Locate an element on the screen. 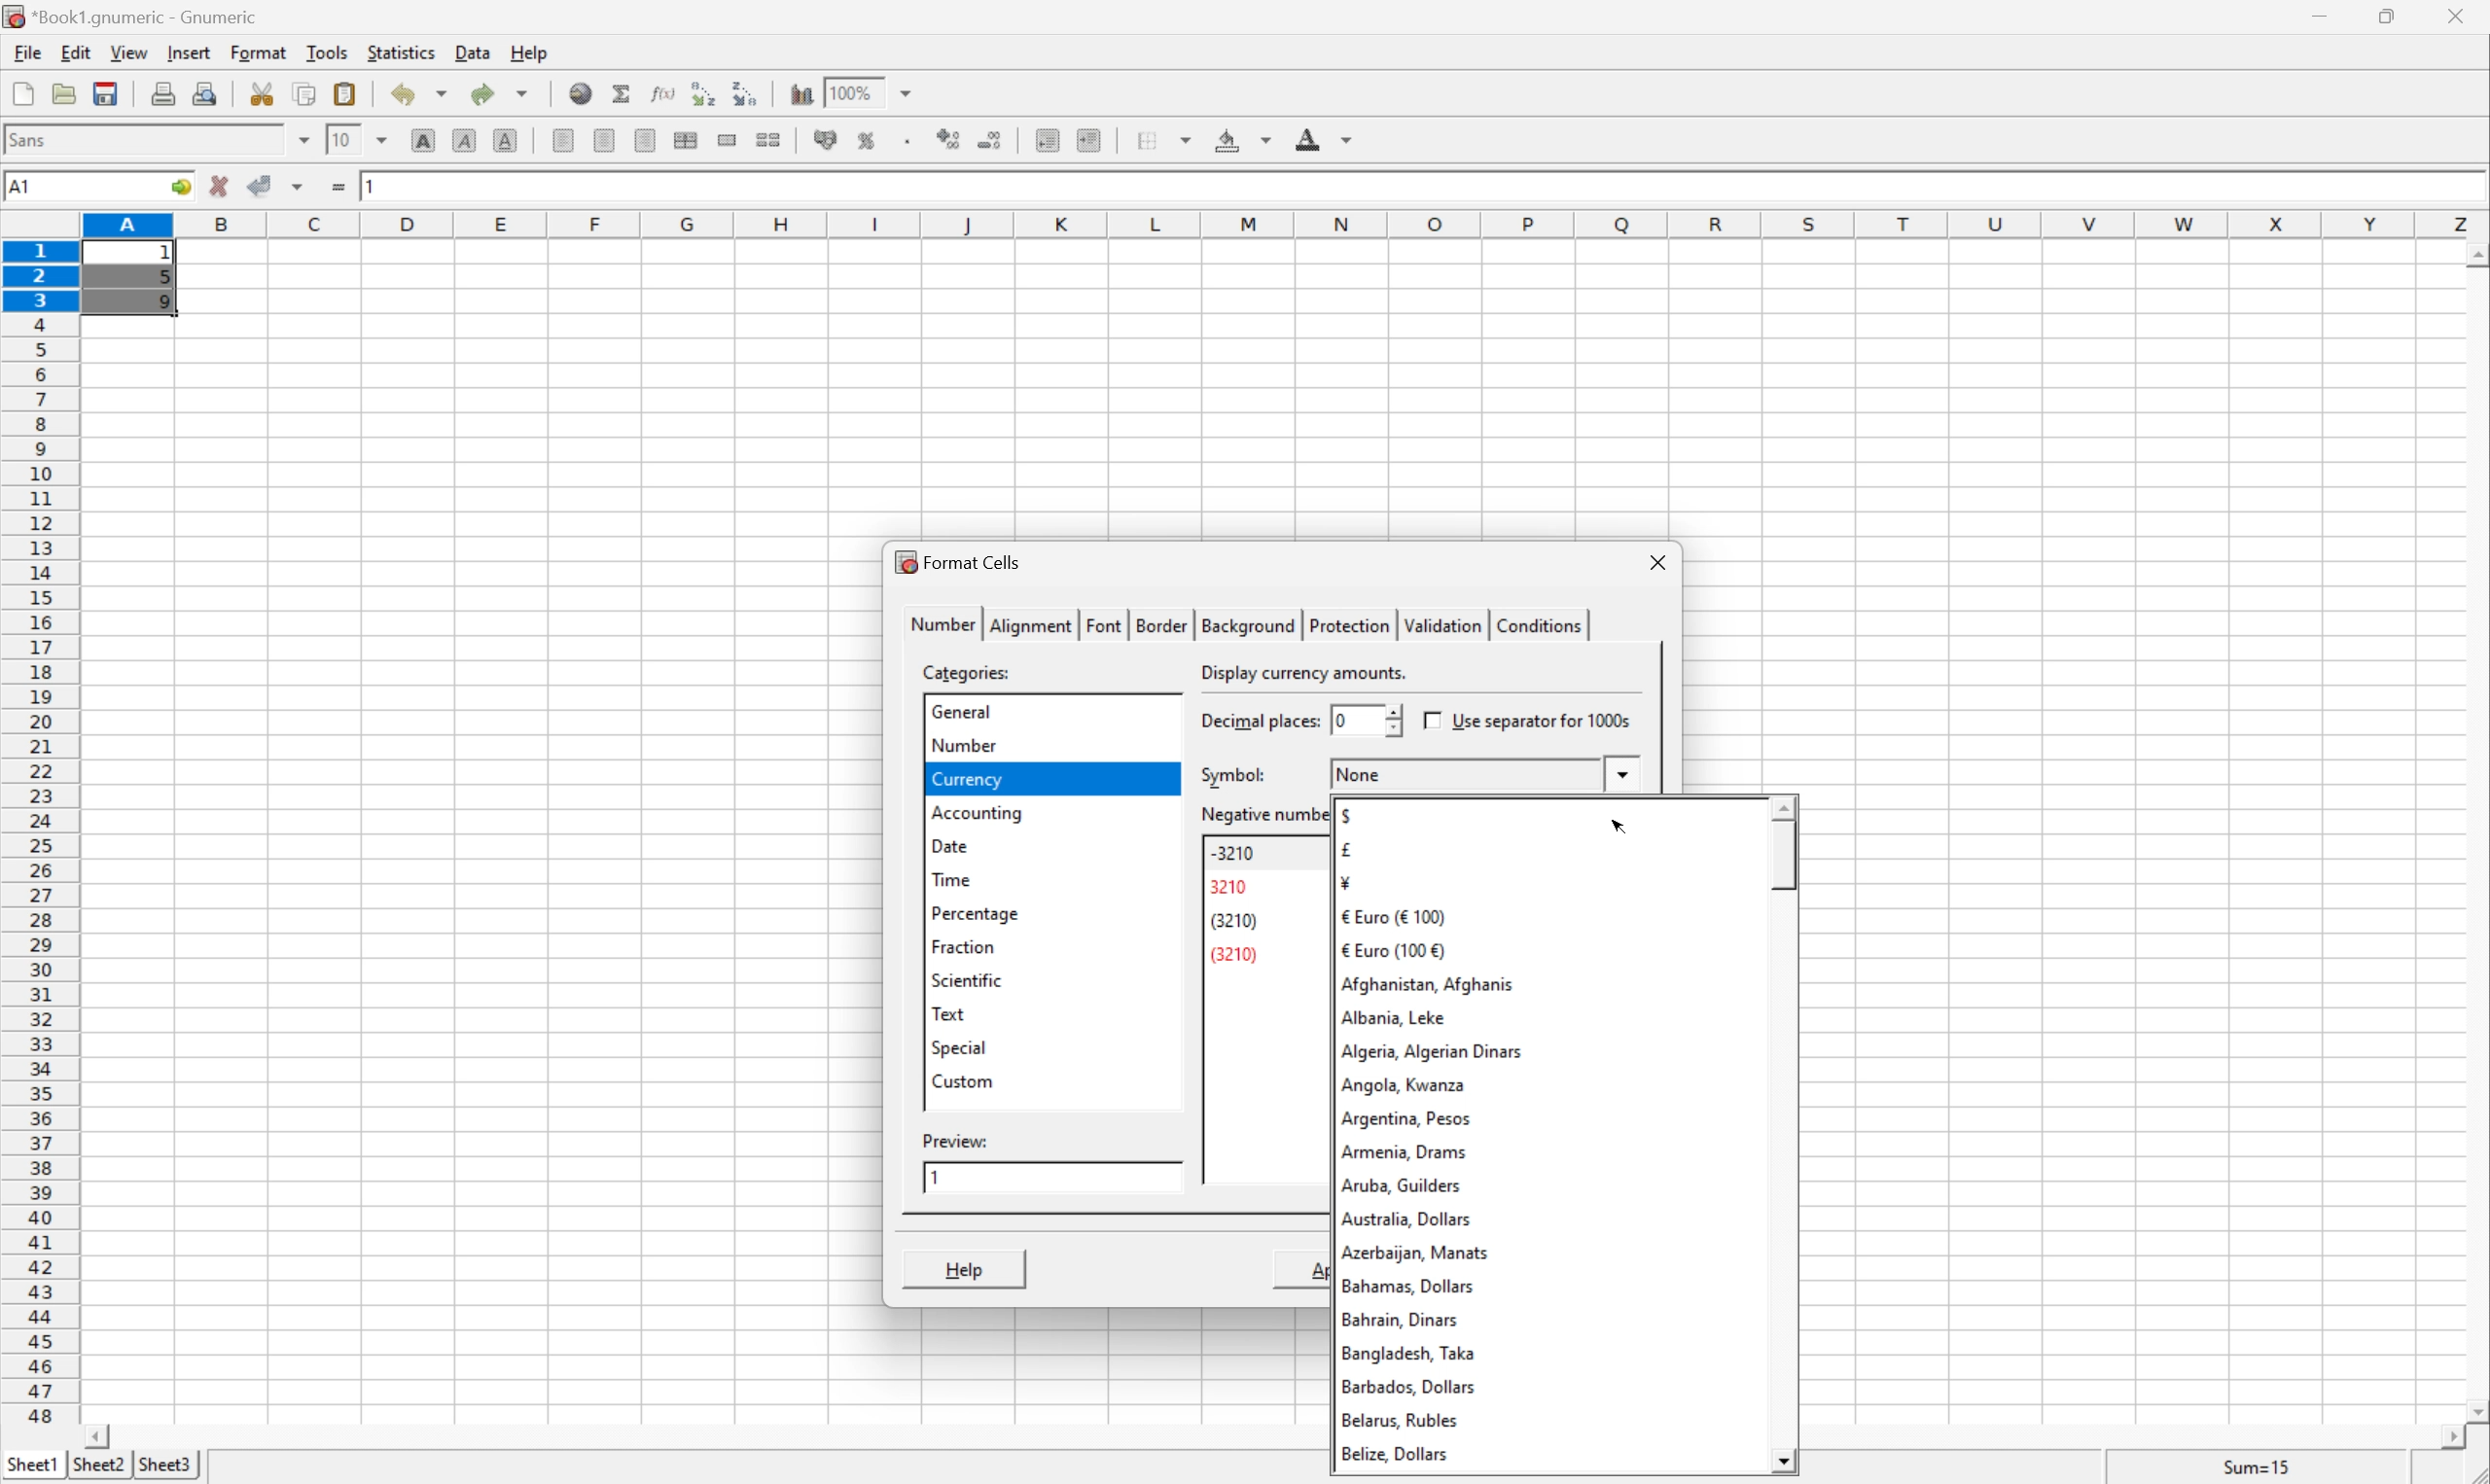  categories is located at coordinates (970, 672).